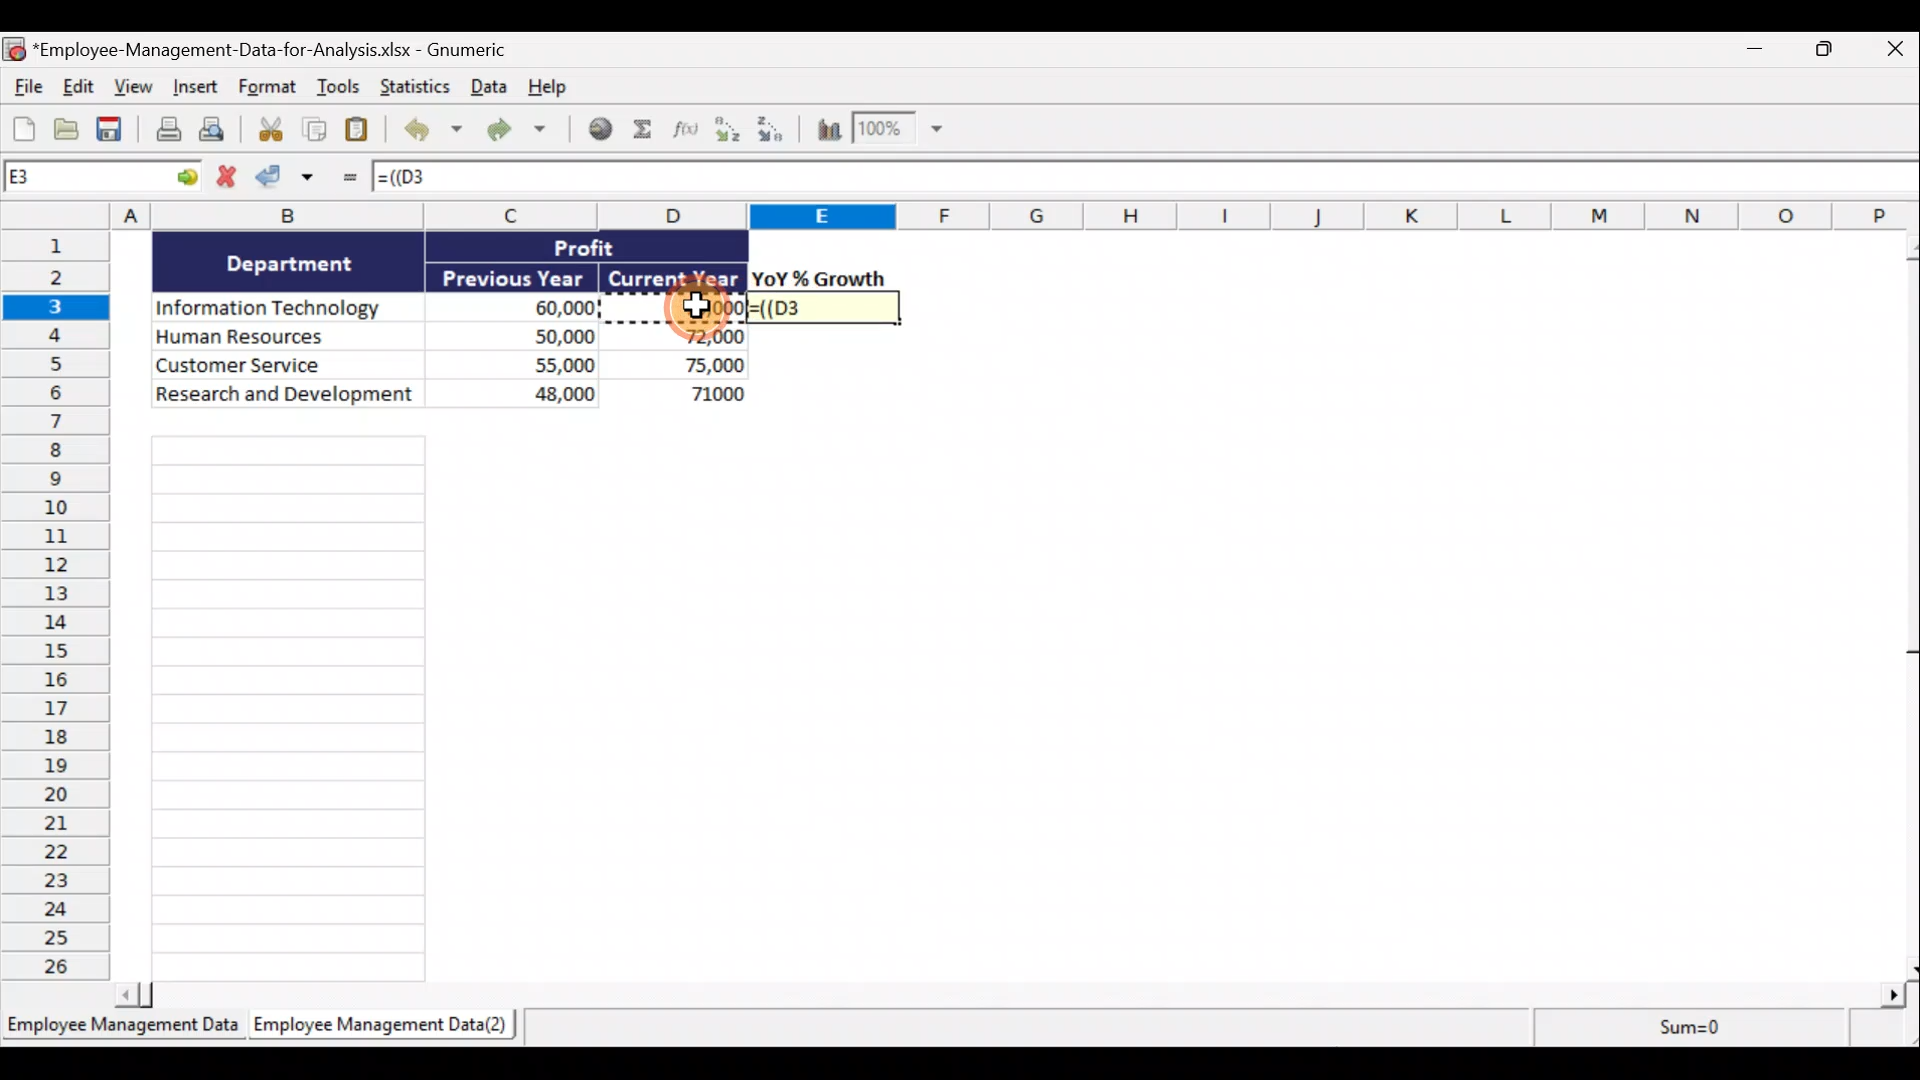 The image size is (1920, 1080). Describe the element at coordinates (315, 131) in the screenshot. I see `Copy selection` at that location.